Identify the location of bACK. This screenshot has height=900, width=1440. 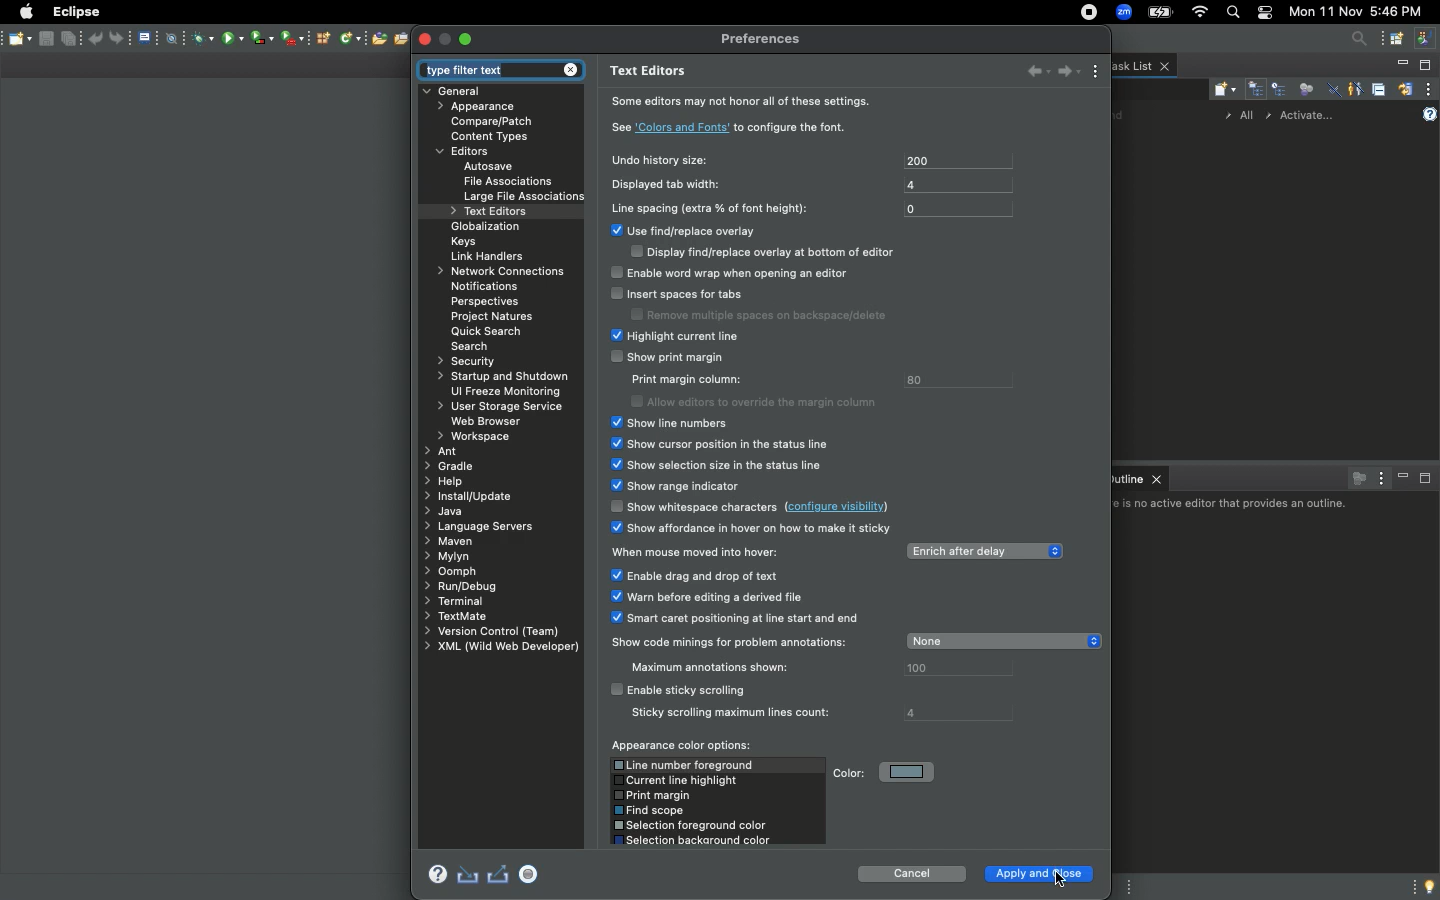
(1028, 69).